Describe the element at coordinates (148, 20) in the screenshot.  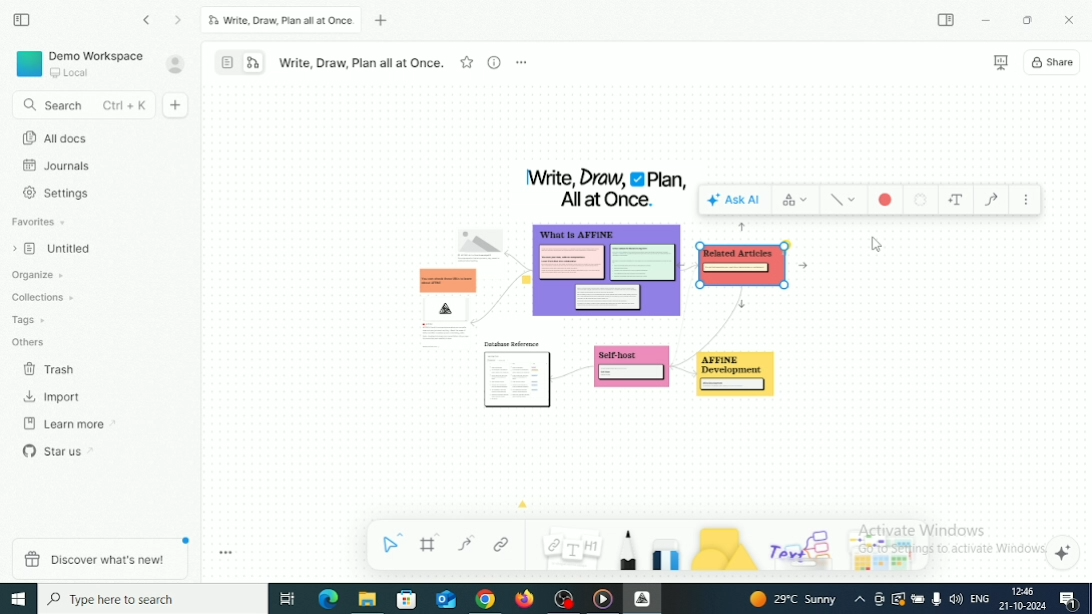
I see `Go back` at that location.